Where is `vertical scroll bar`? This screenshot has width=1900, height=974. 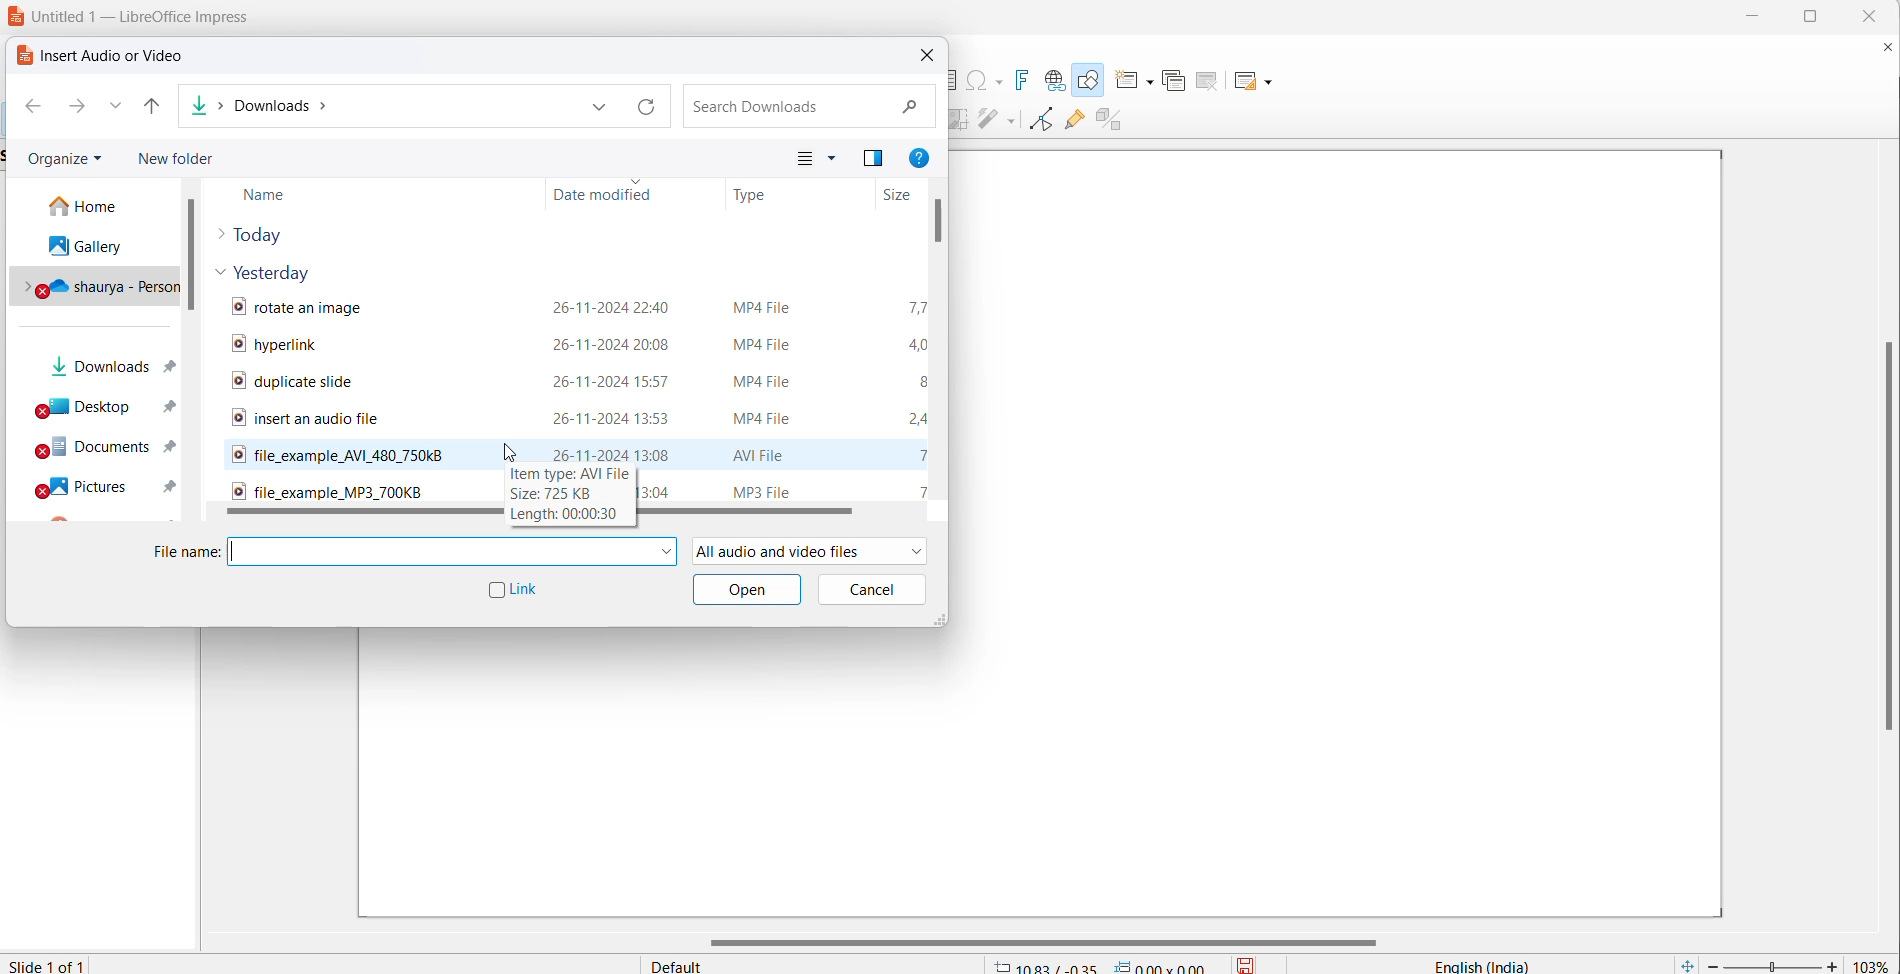 vertical scroll bar is located at coordinates (1888, 540).